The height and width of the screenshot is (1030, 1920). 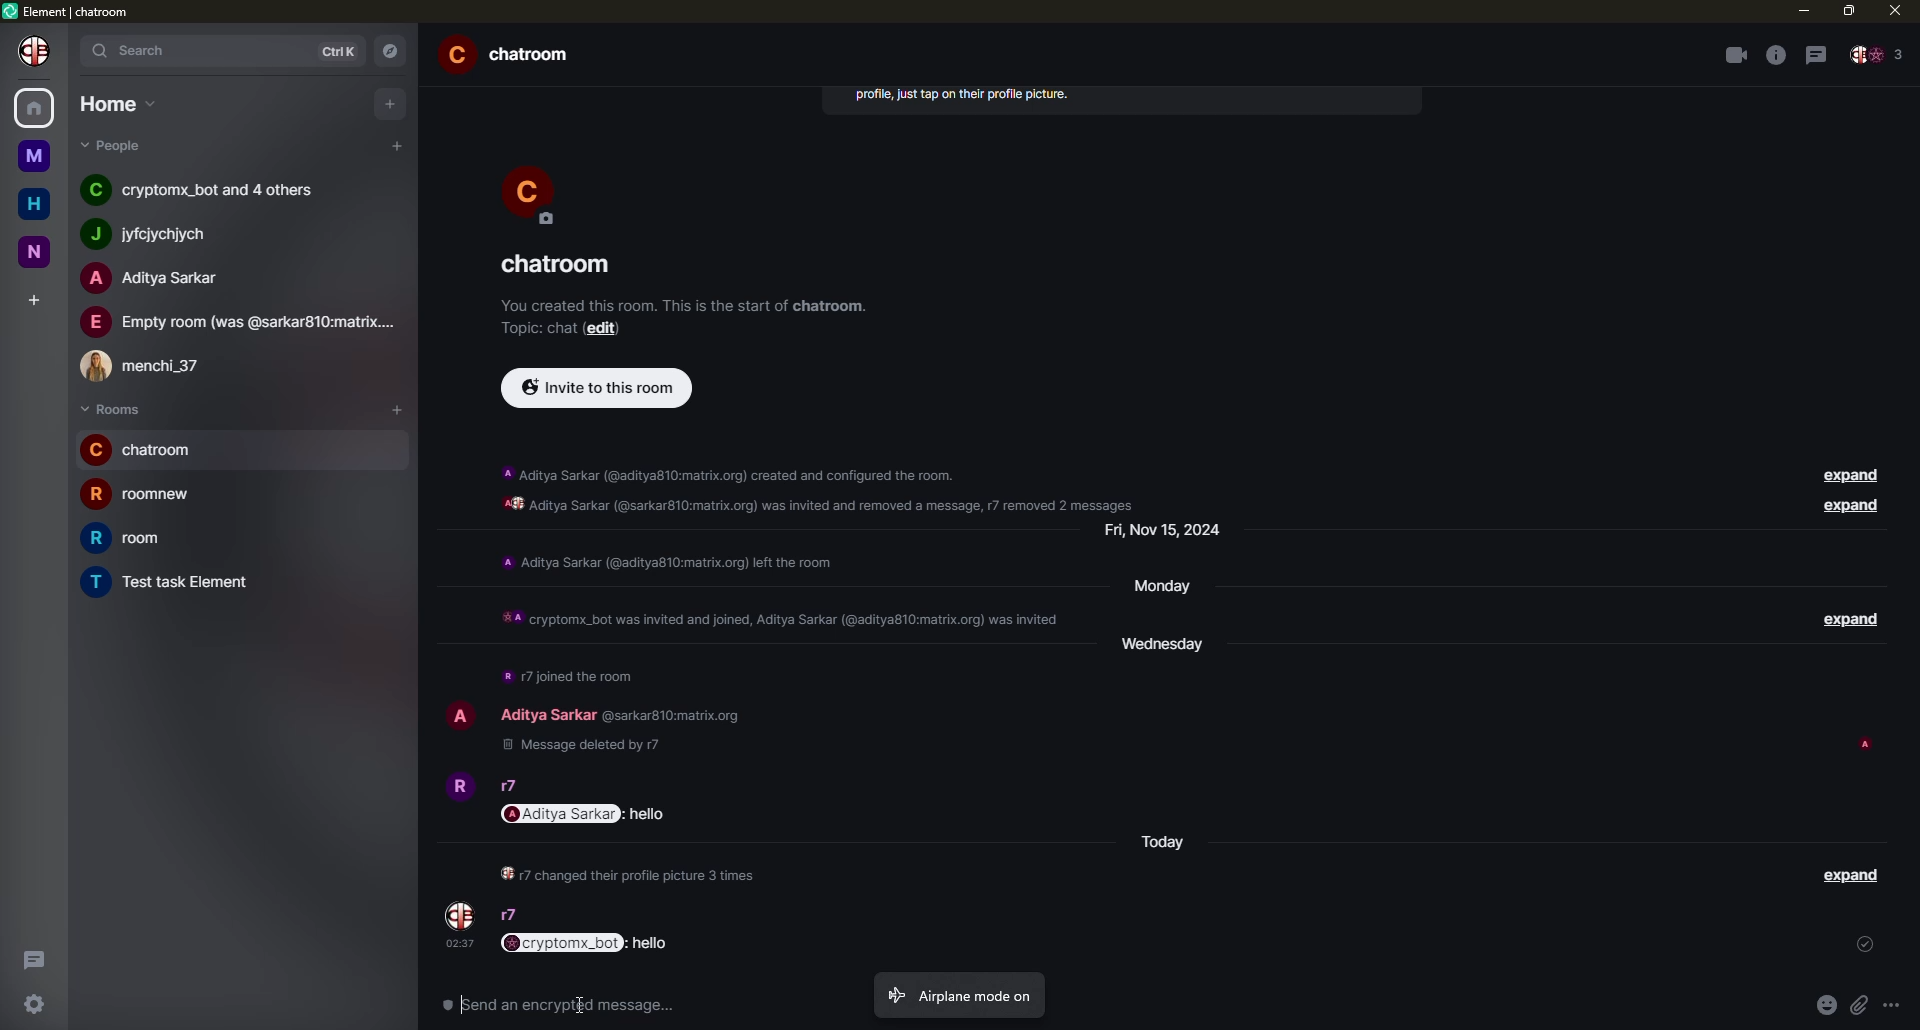 I want to click on info, so click(x=628, y=874).